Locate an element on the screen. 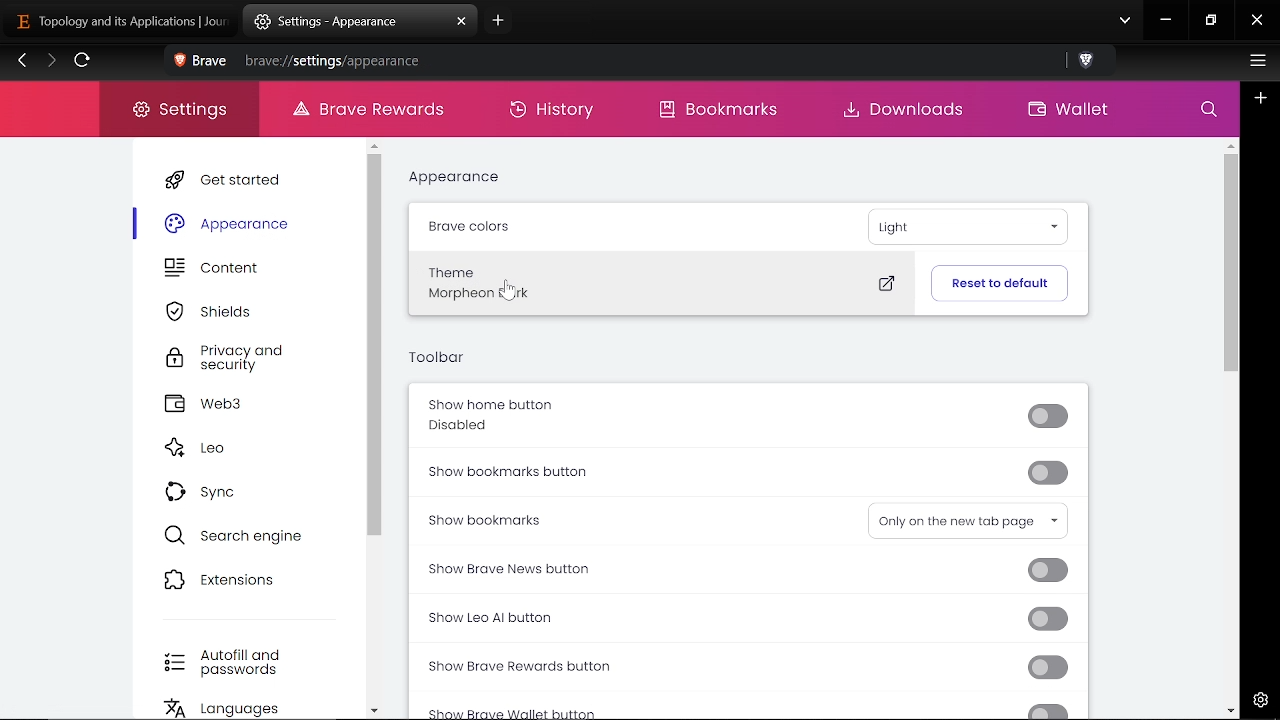  Vertical scrollbar in toolbar is located at coordinates (1232, 265).